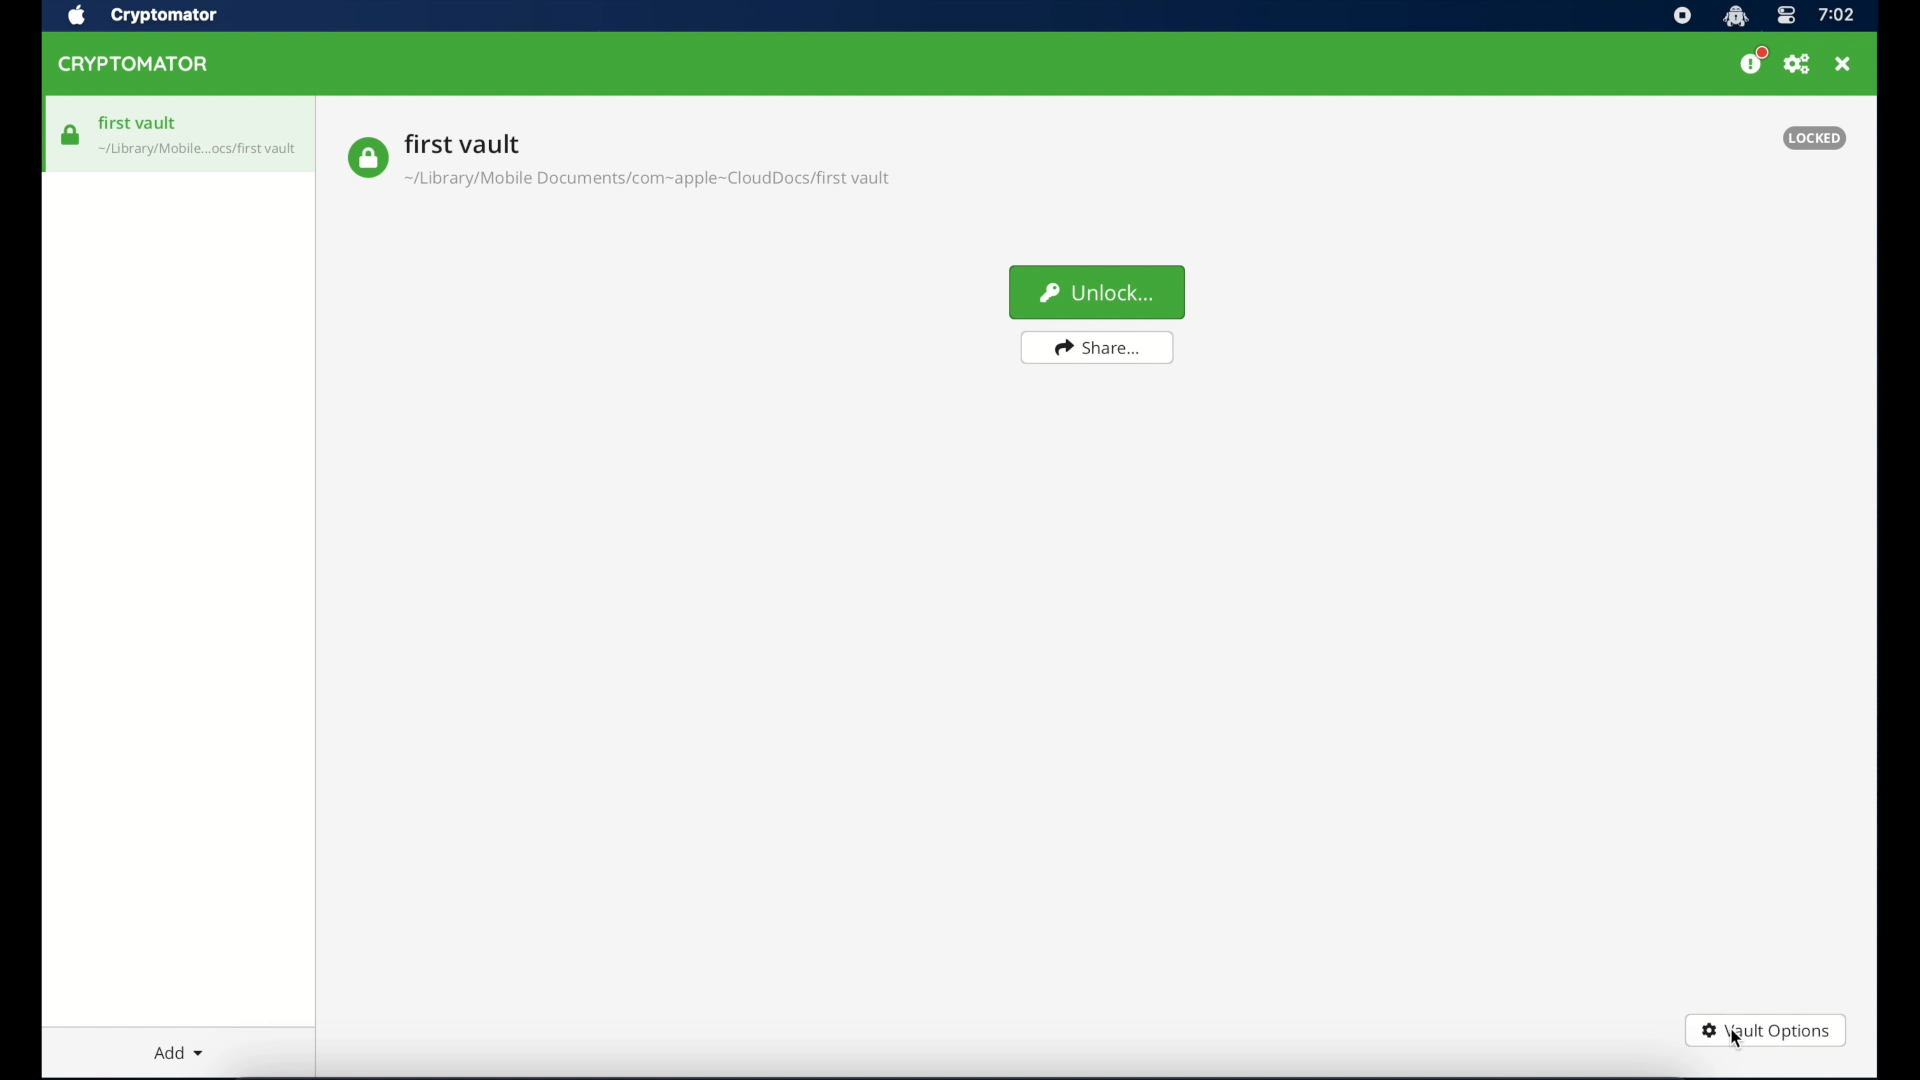 Image resolution: width=1920 pixels, height=1080 pixels. What do you see at coordinates (1735, 17) in the screenshot?
I see `cryptomator icon` at bounding box center [1735, 17].